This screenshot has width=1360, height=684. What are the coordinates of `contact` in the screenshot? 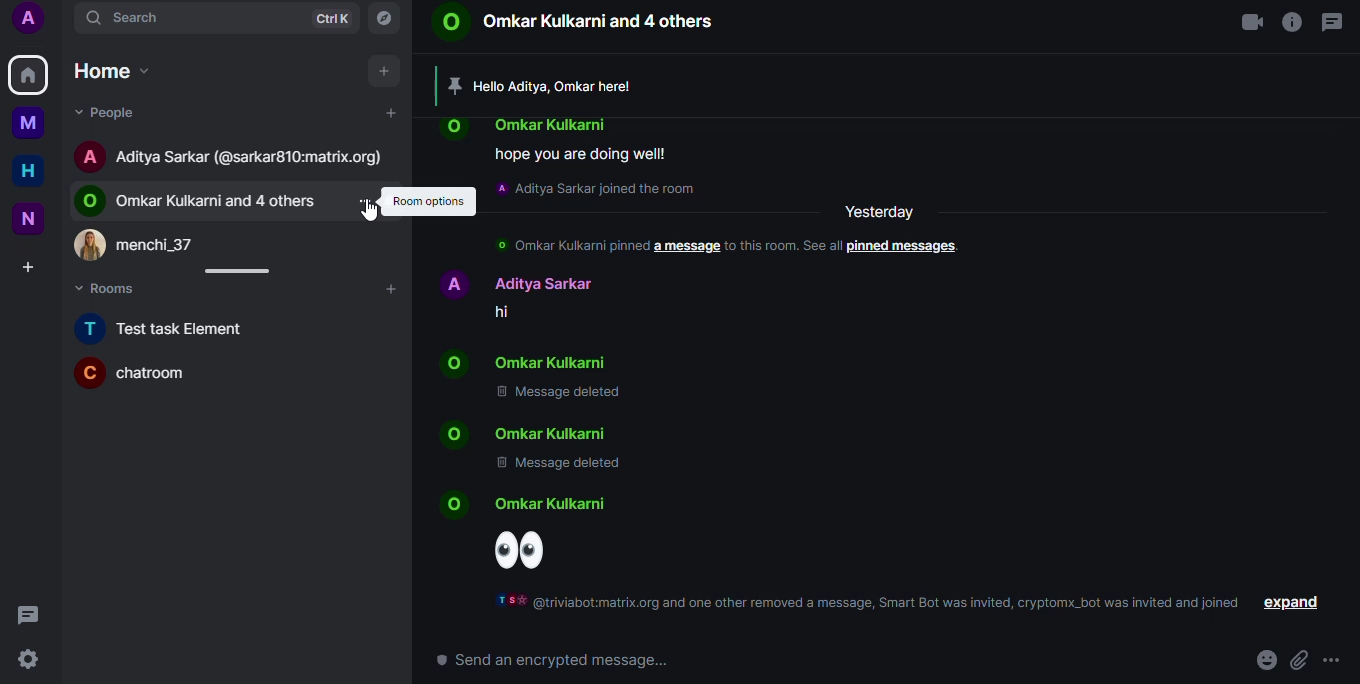 It's located at (521, 363).